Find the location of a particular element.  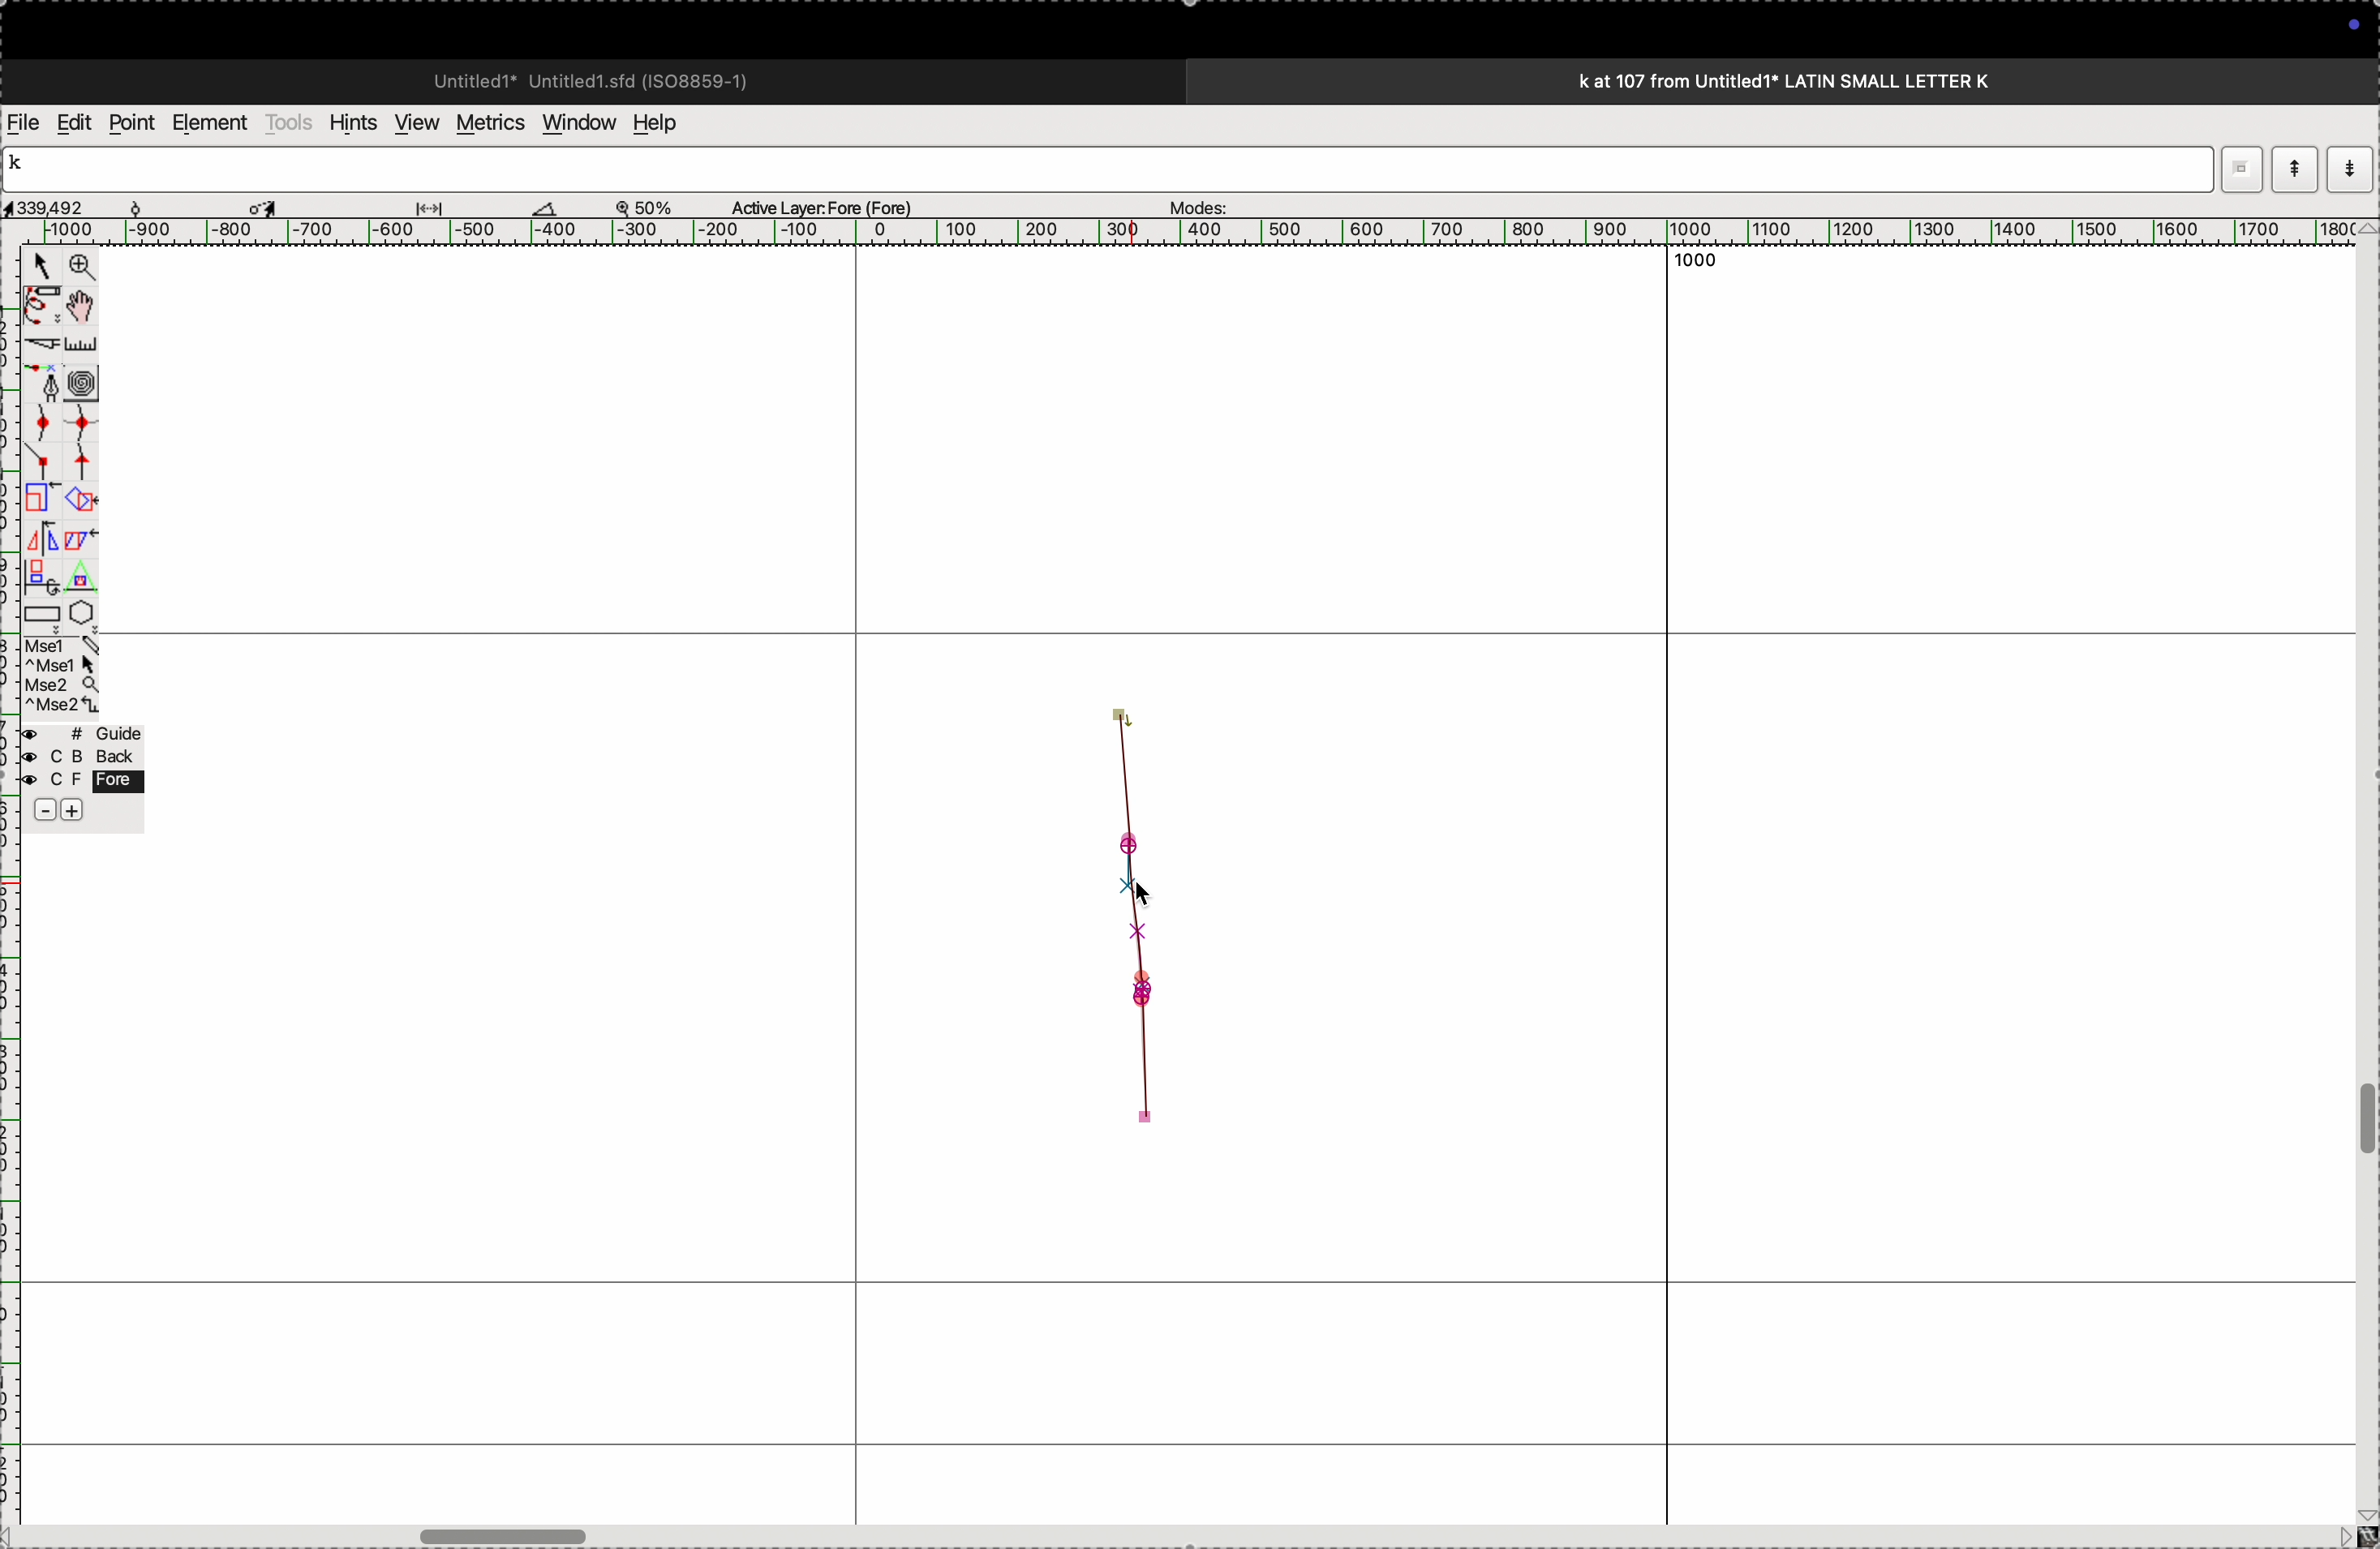

horizontal scale is located at coordinates (1167, 232).